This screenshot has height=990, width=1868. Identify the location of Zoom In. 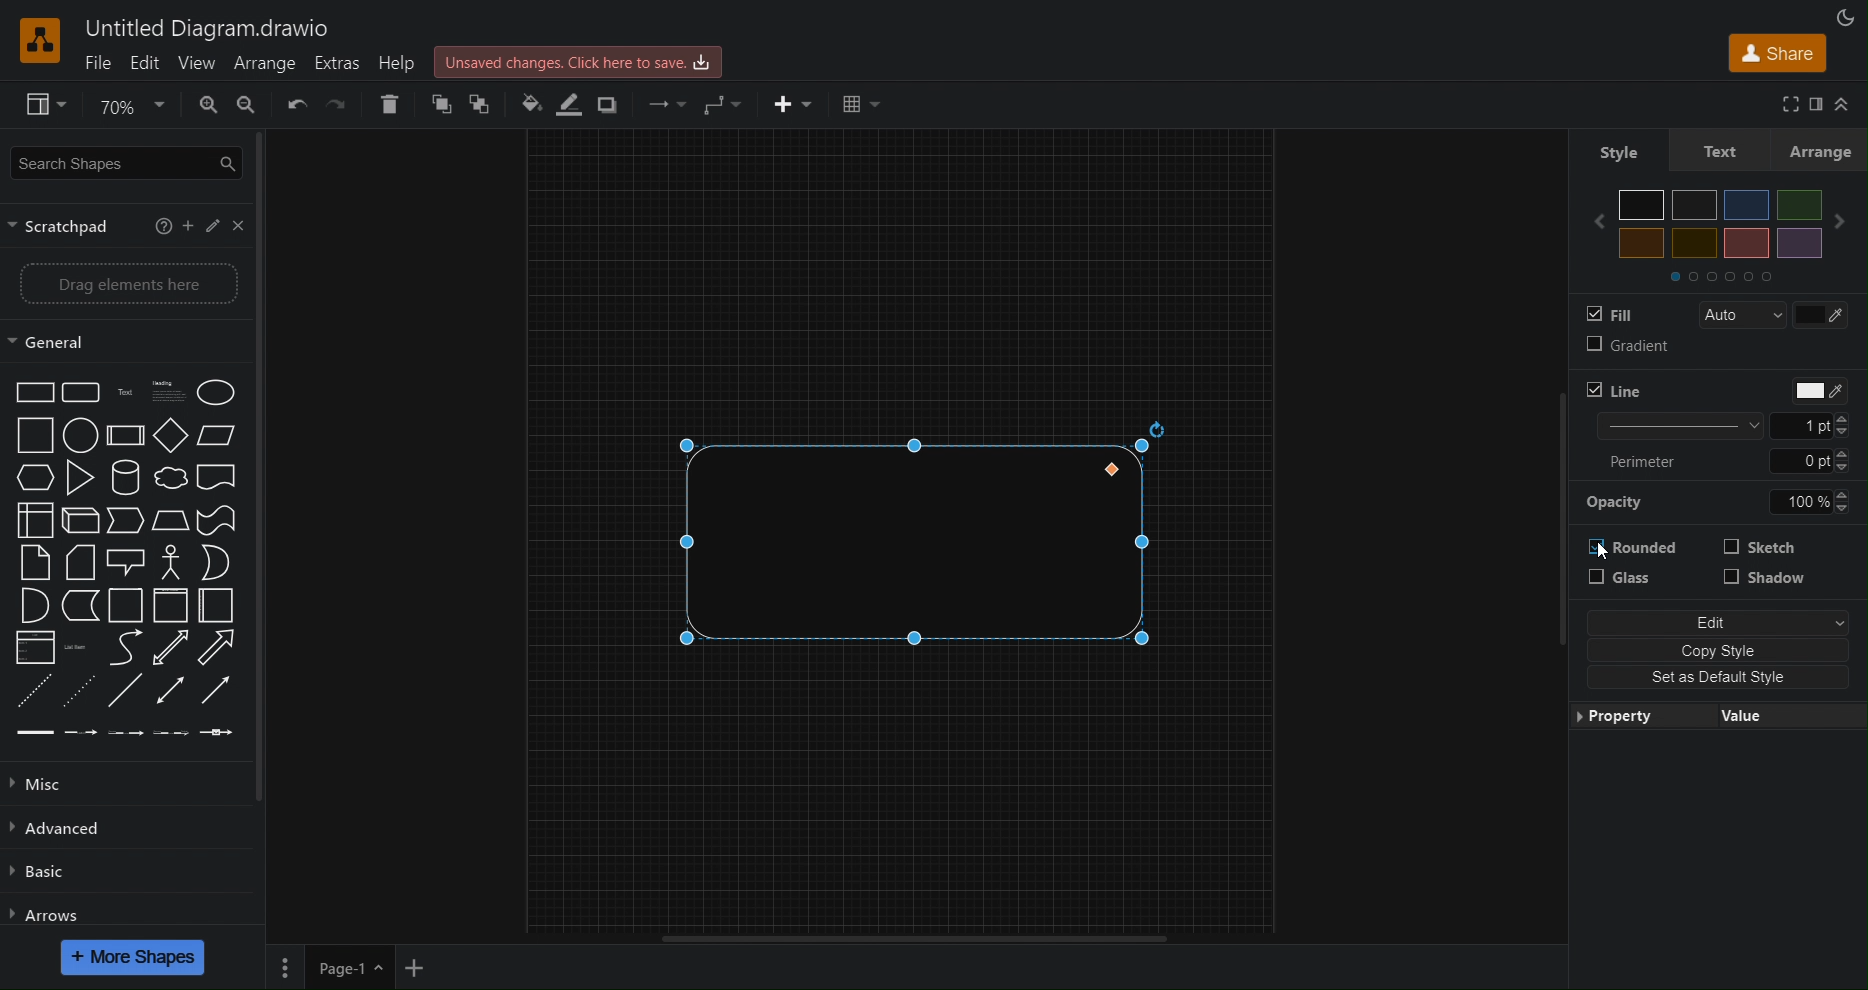
(210, 107).